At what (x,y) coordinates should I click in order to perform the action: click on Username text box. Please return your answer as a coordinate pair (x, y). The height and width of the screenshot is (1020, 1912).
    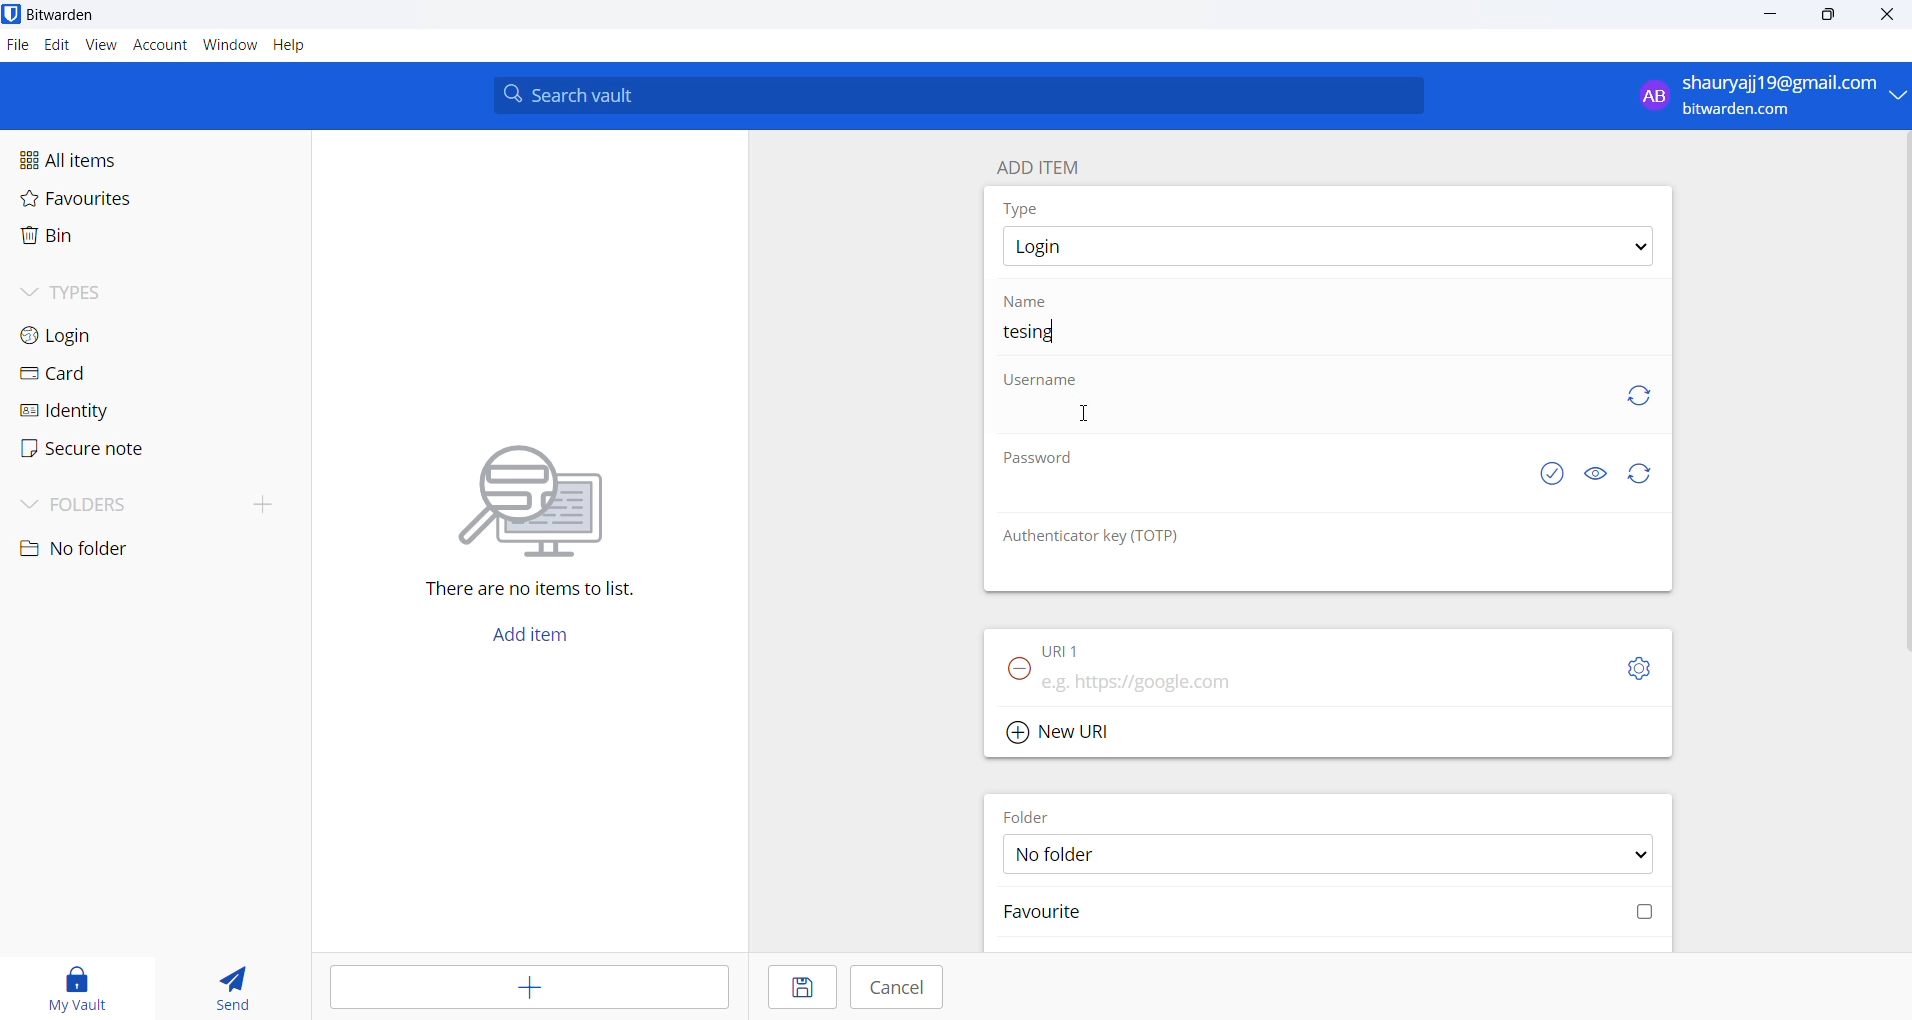
    Looking at the image, I should click on (1291, 419).